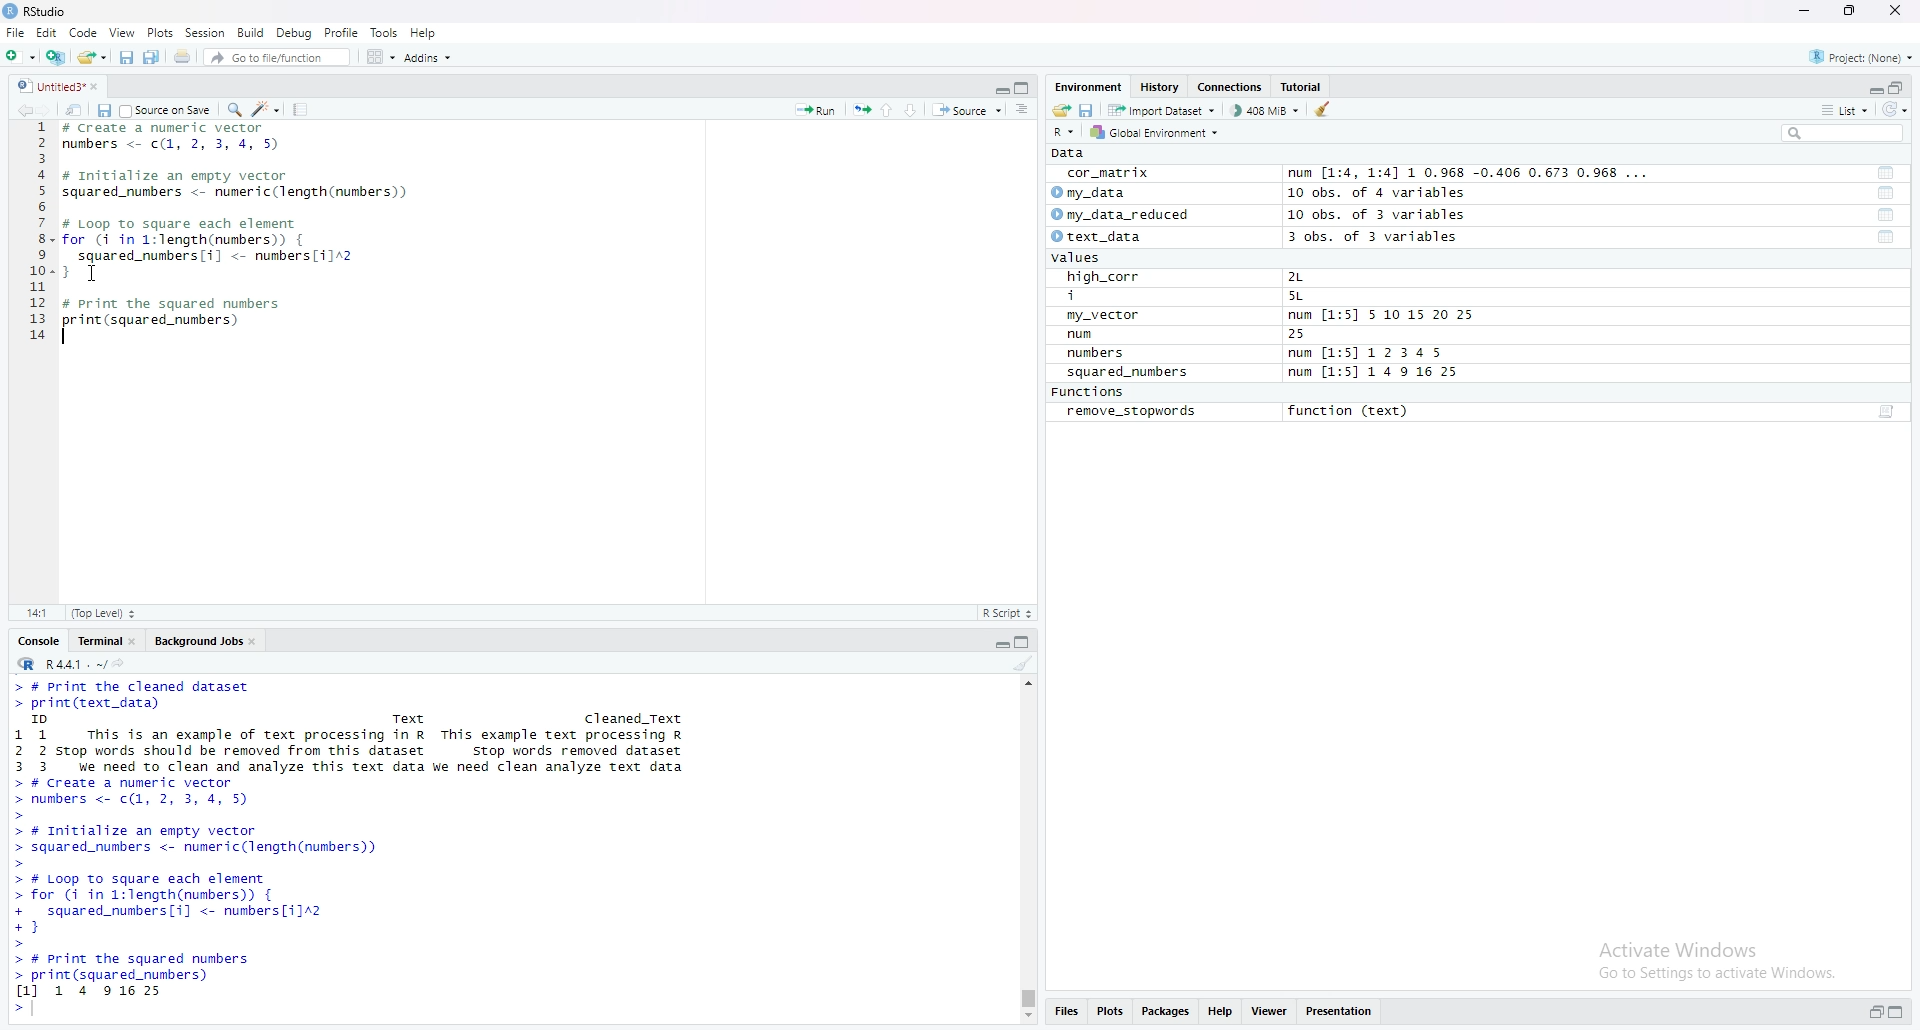 The width and height of the screenshot is (1920, 1030). What do you see at coordinates (1061, 108) in the screenshot?
I see `Load Workspace` at bounding box center [1061, 108].